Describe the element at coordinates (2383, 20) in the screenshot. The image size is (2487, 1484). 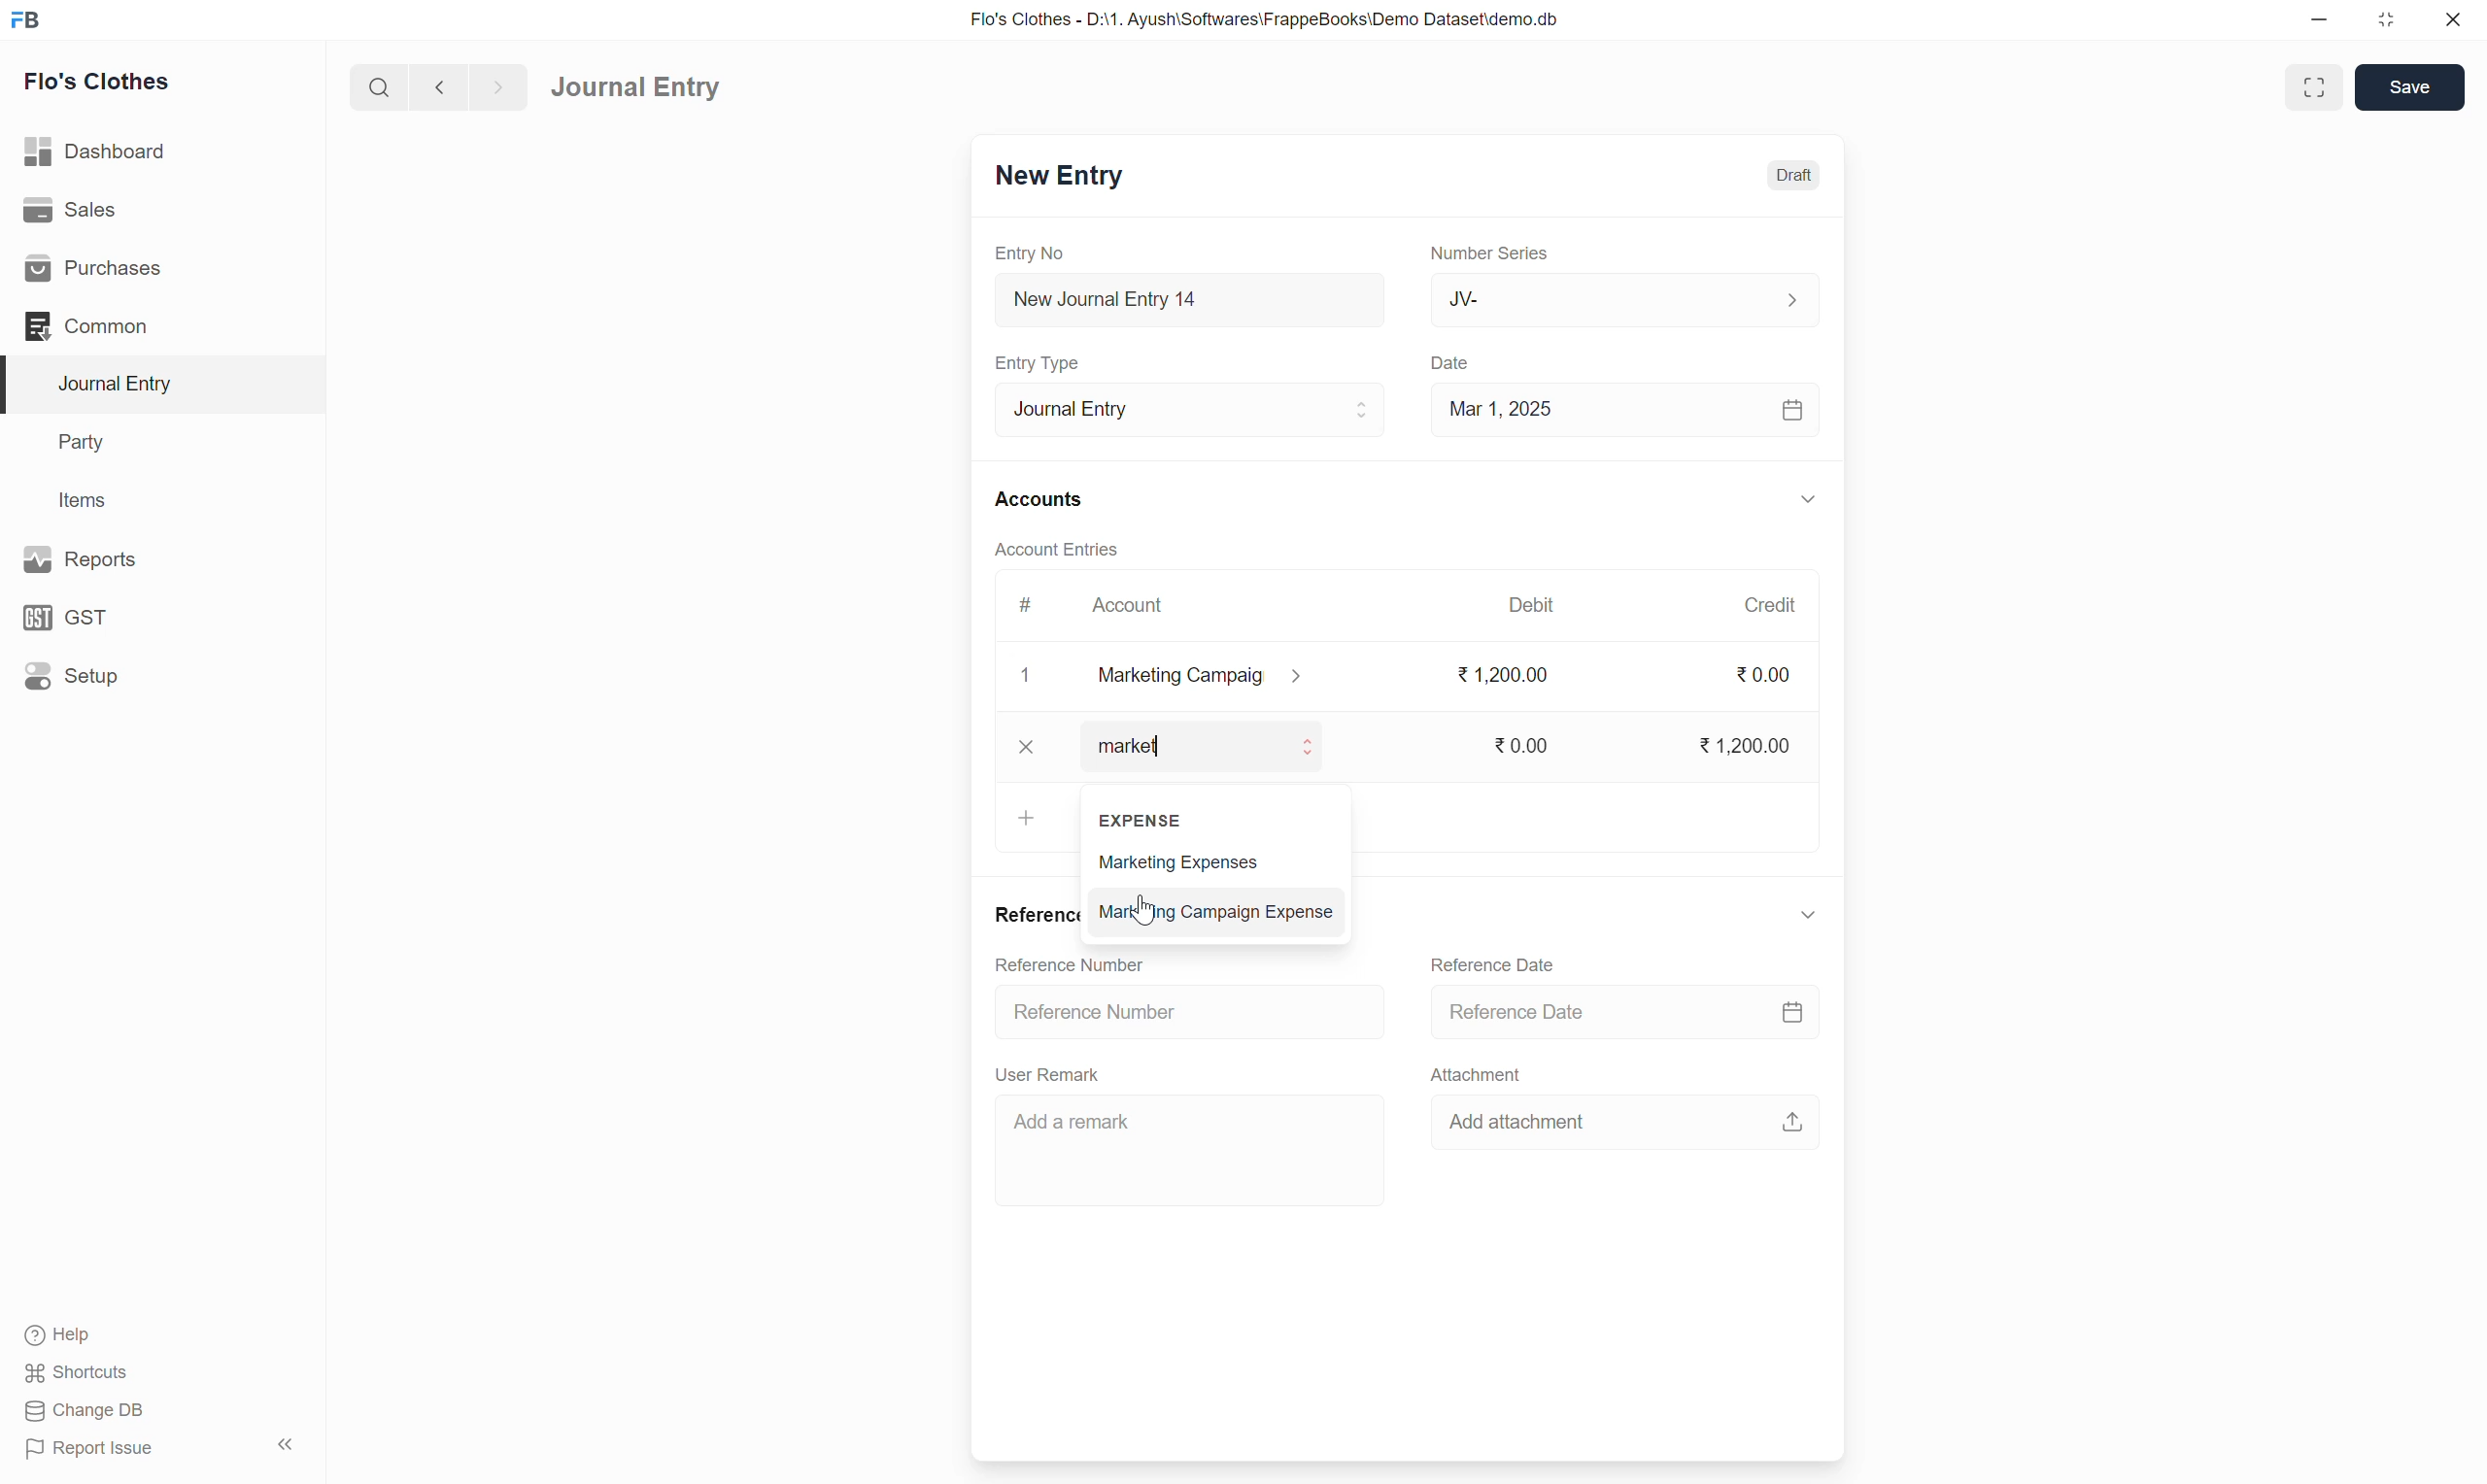
I see `resize` at that location.